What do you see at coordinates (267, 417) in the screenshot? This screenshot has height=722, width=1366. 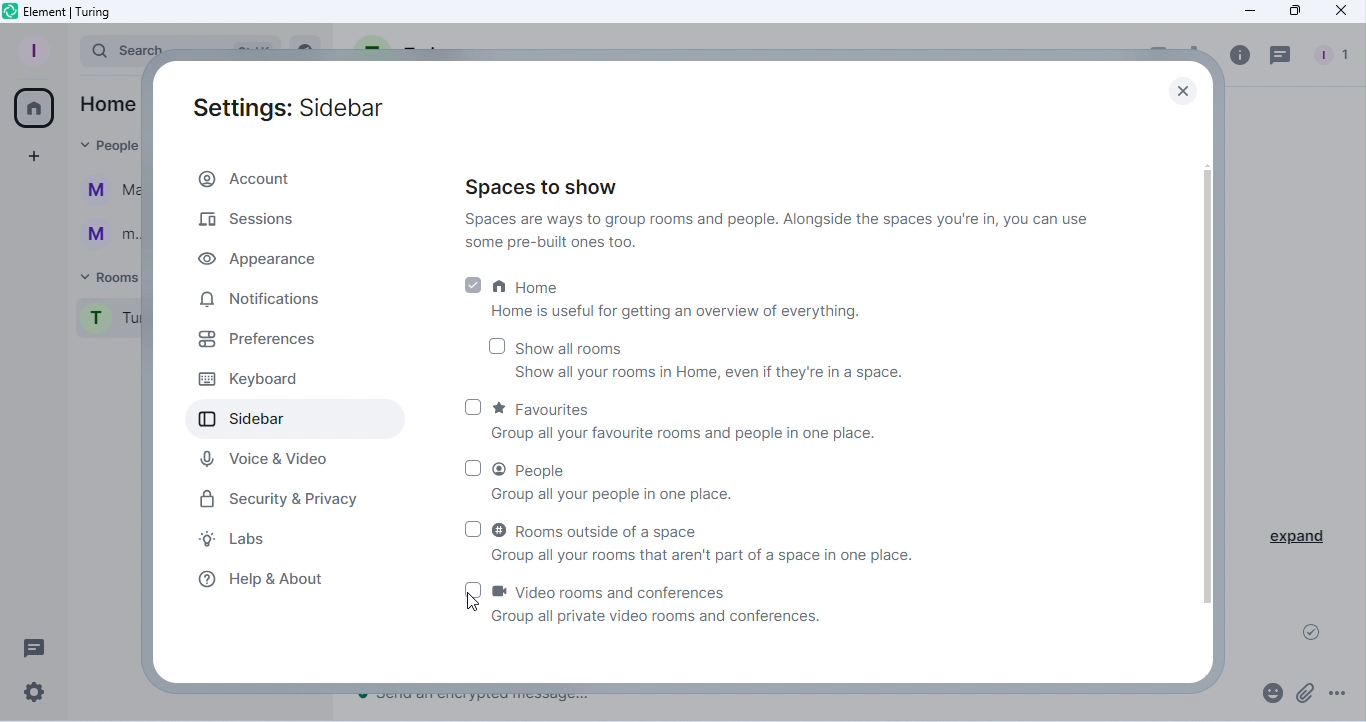 I see `Sidebar` at bounding box center [267, 417].